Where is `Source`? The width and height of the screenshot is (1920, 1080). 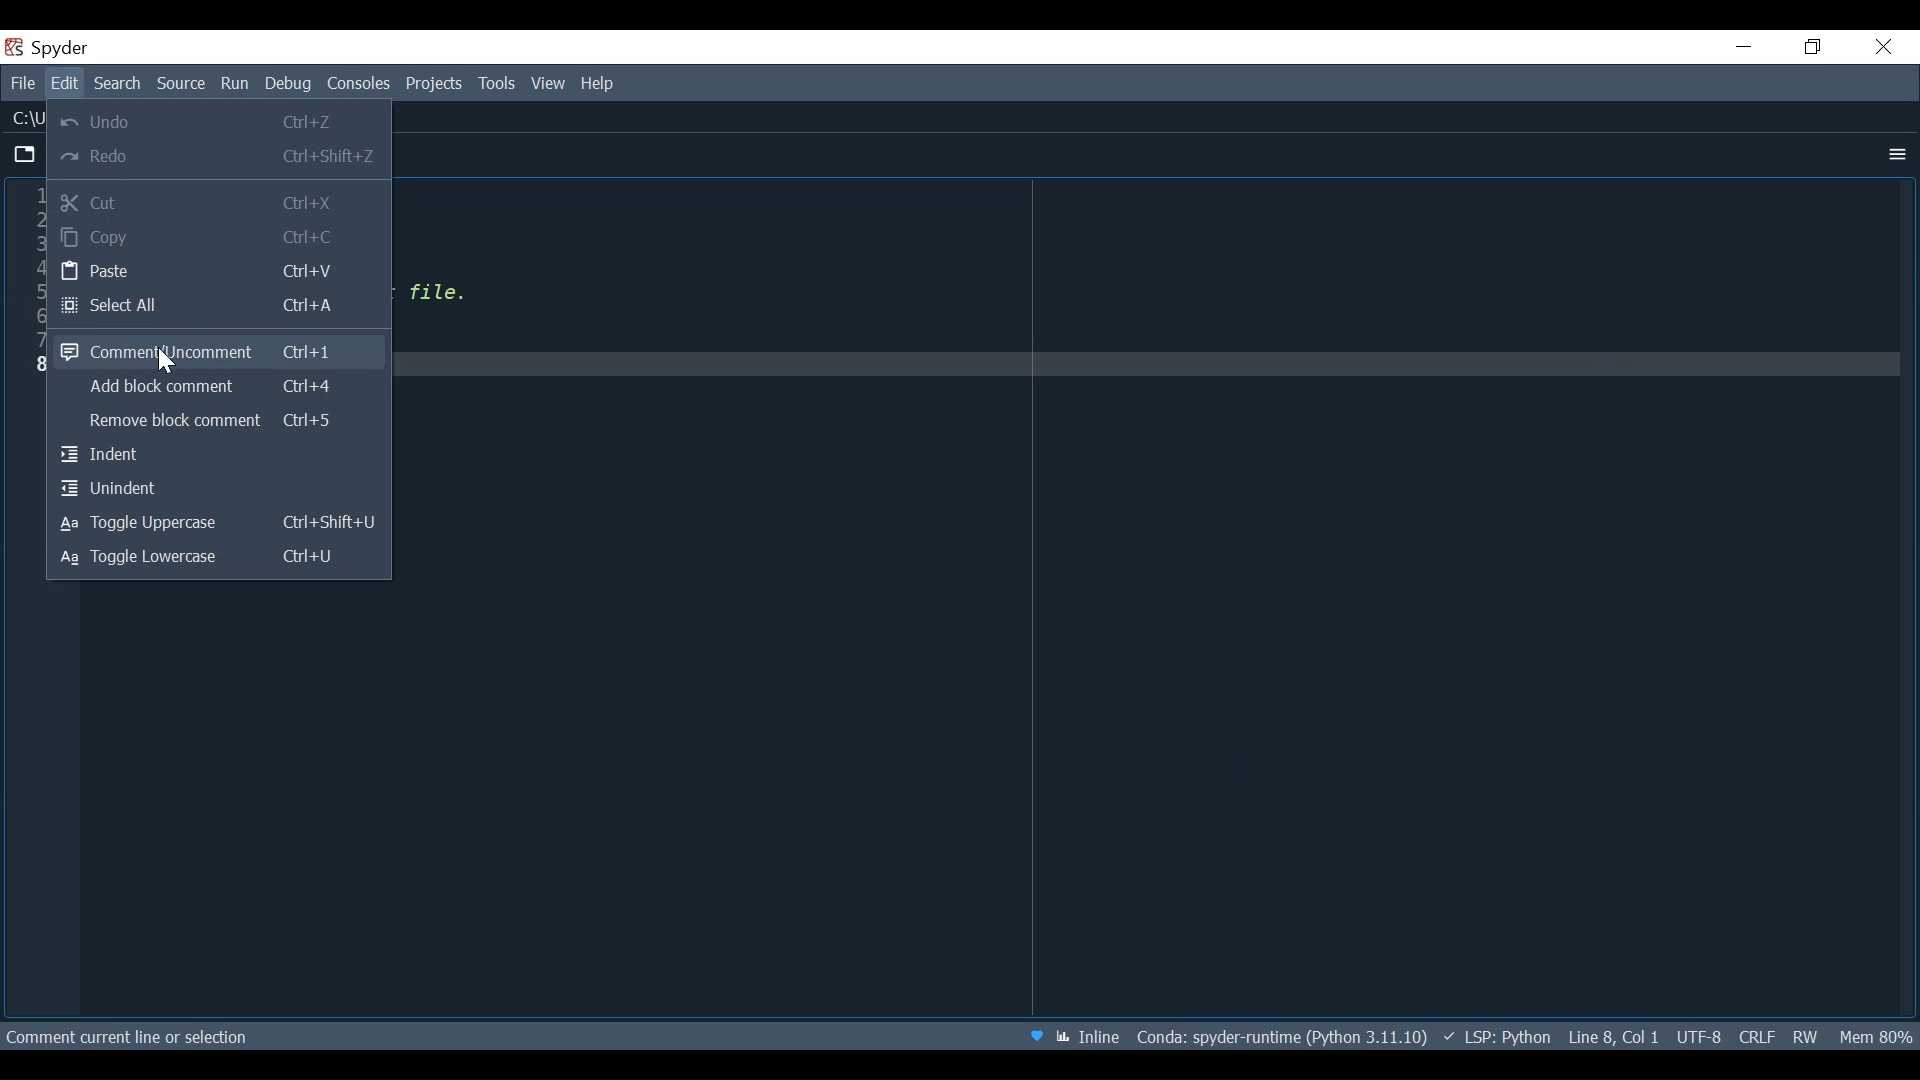 Source is located at coordinates (183, 85).